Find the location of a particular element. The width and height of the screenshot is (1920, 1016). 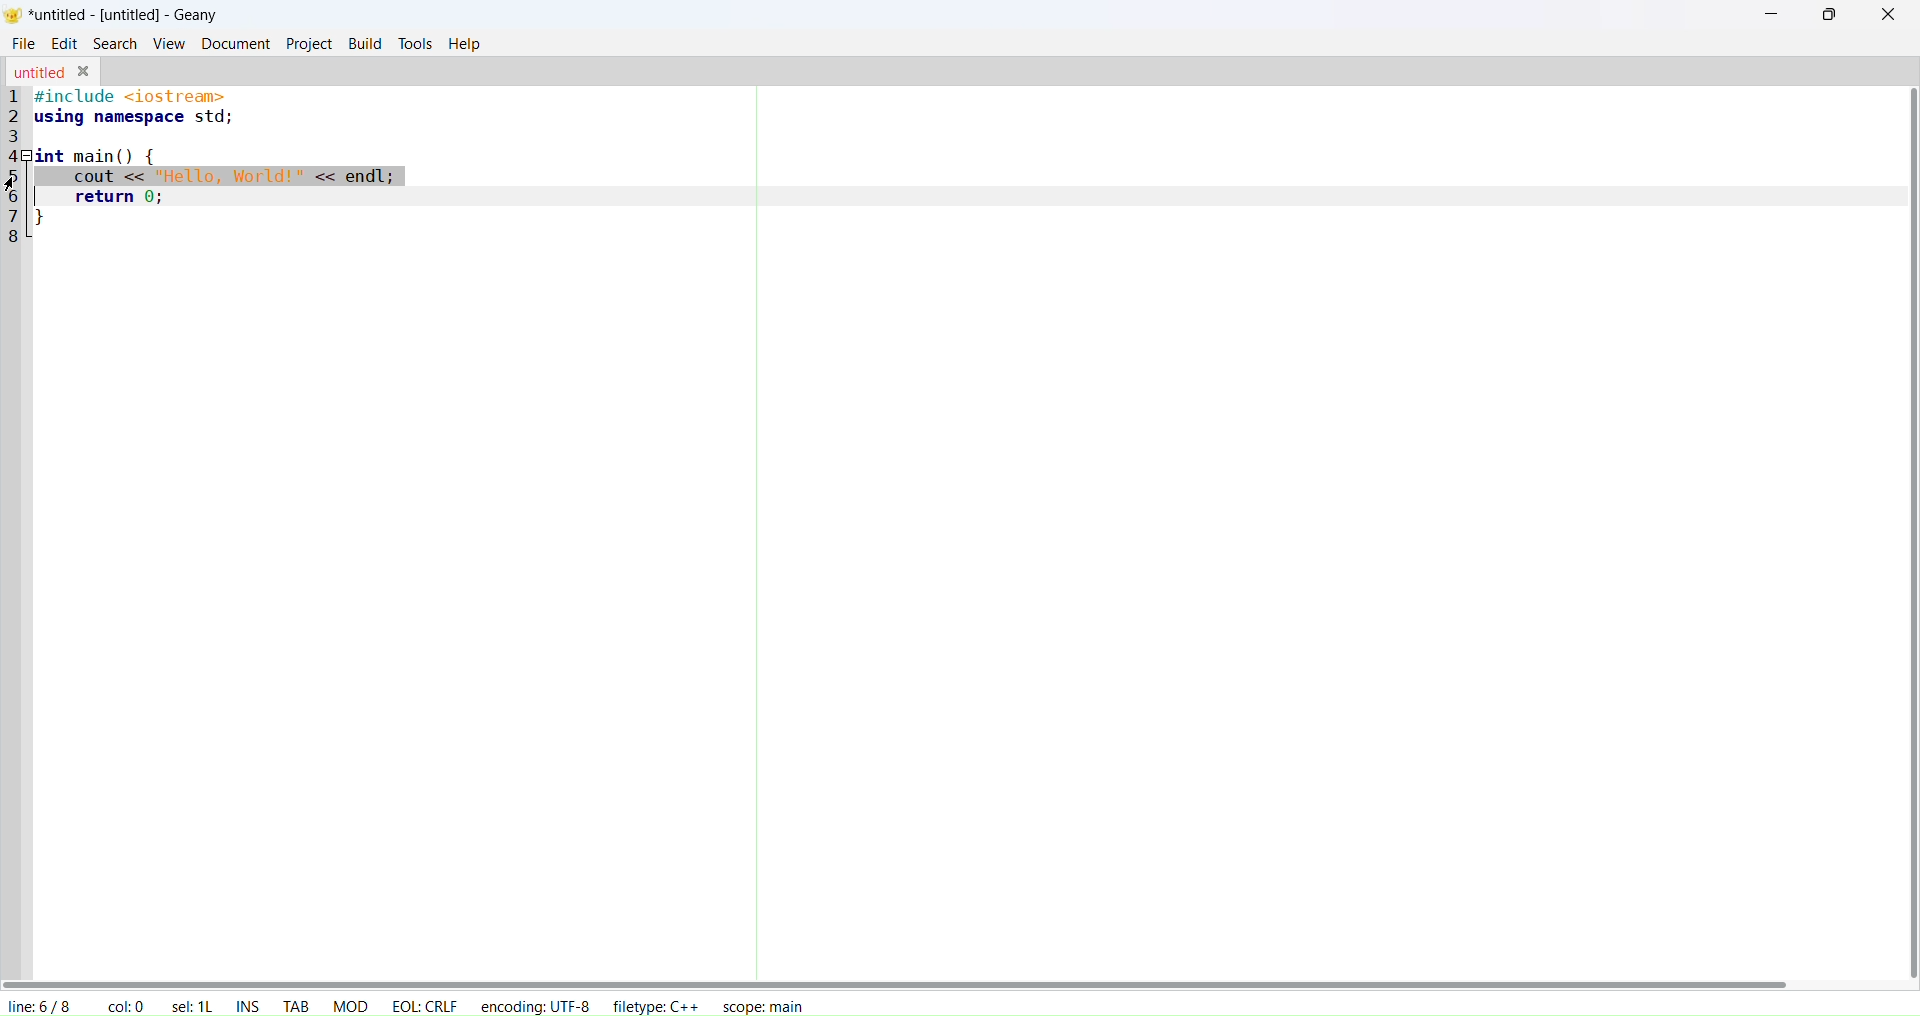

view is located at coordinates (171, 43).